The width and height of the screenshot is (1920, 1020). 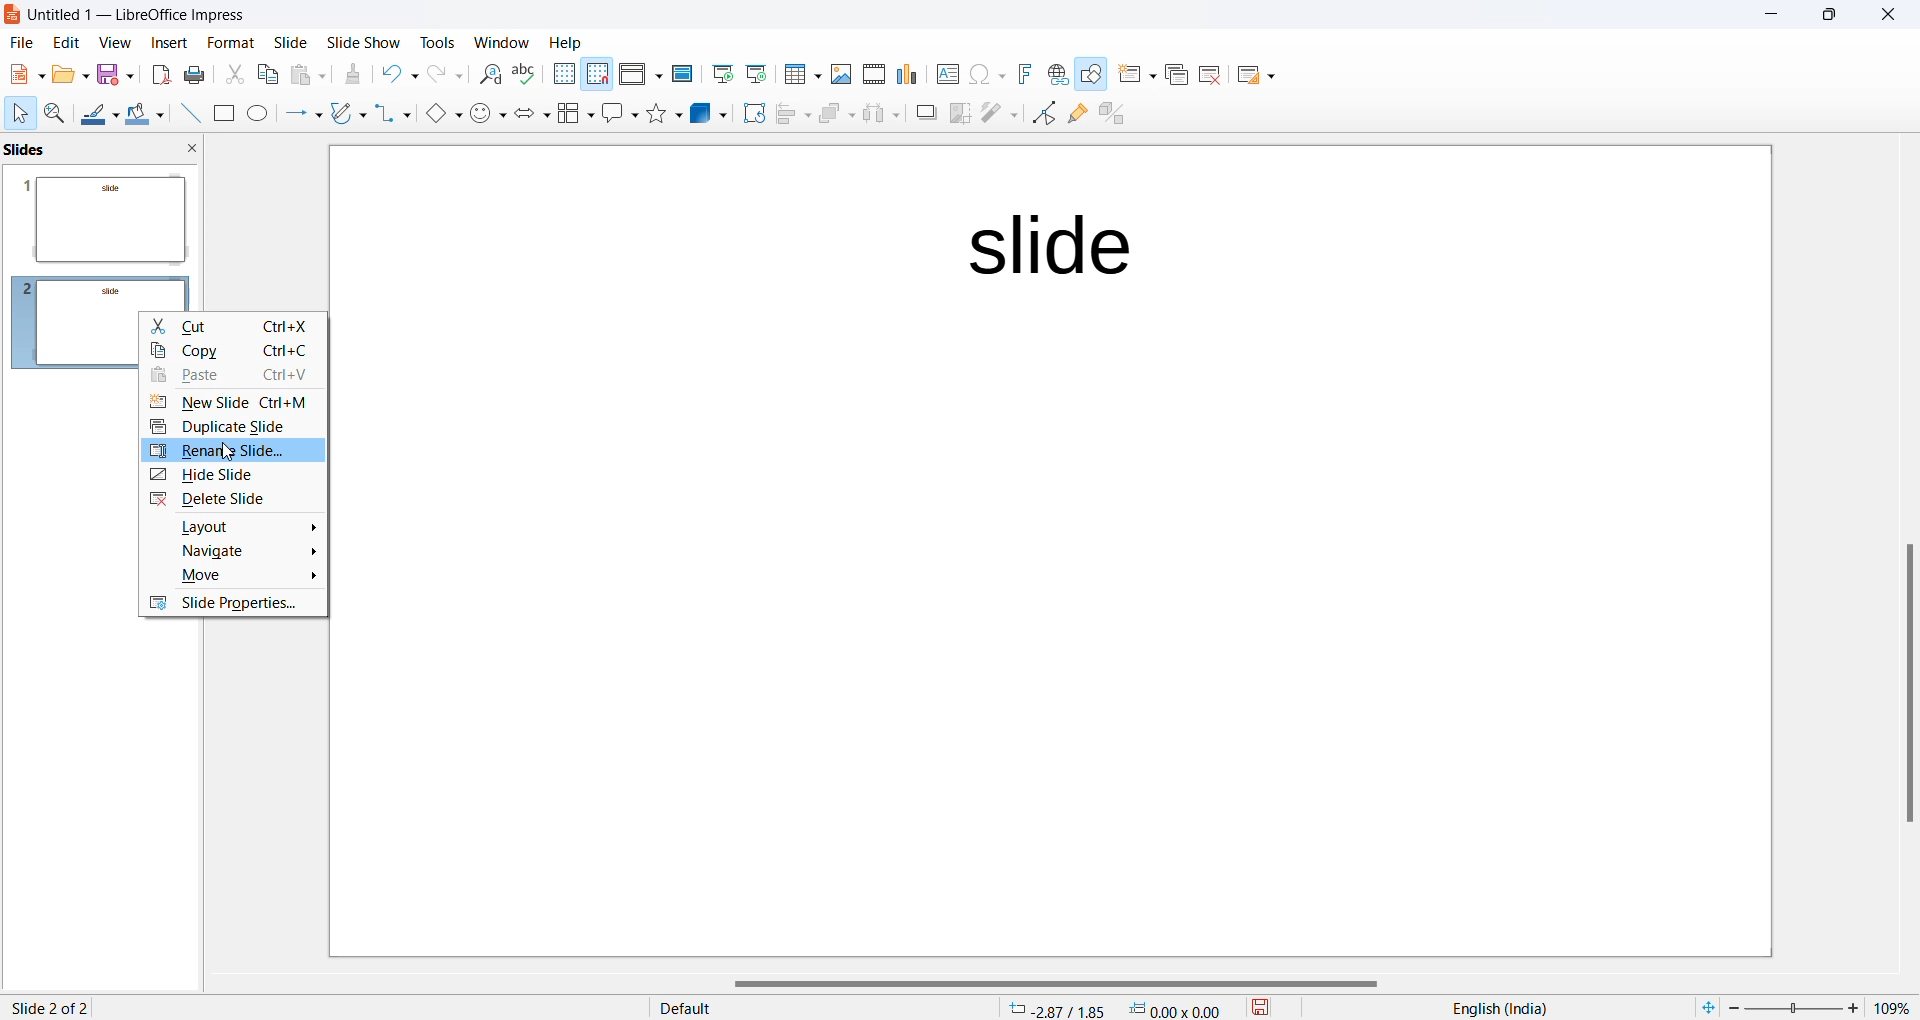 I want to click on Format, so click(x=225, y=40).